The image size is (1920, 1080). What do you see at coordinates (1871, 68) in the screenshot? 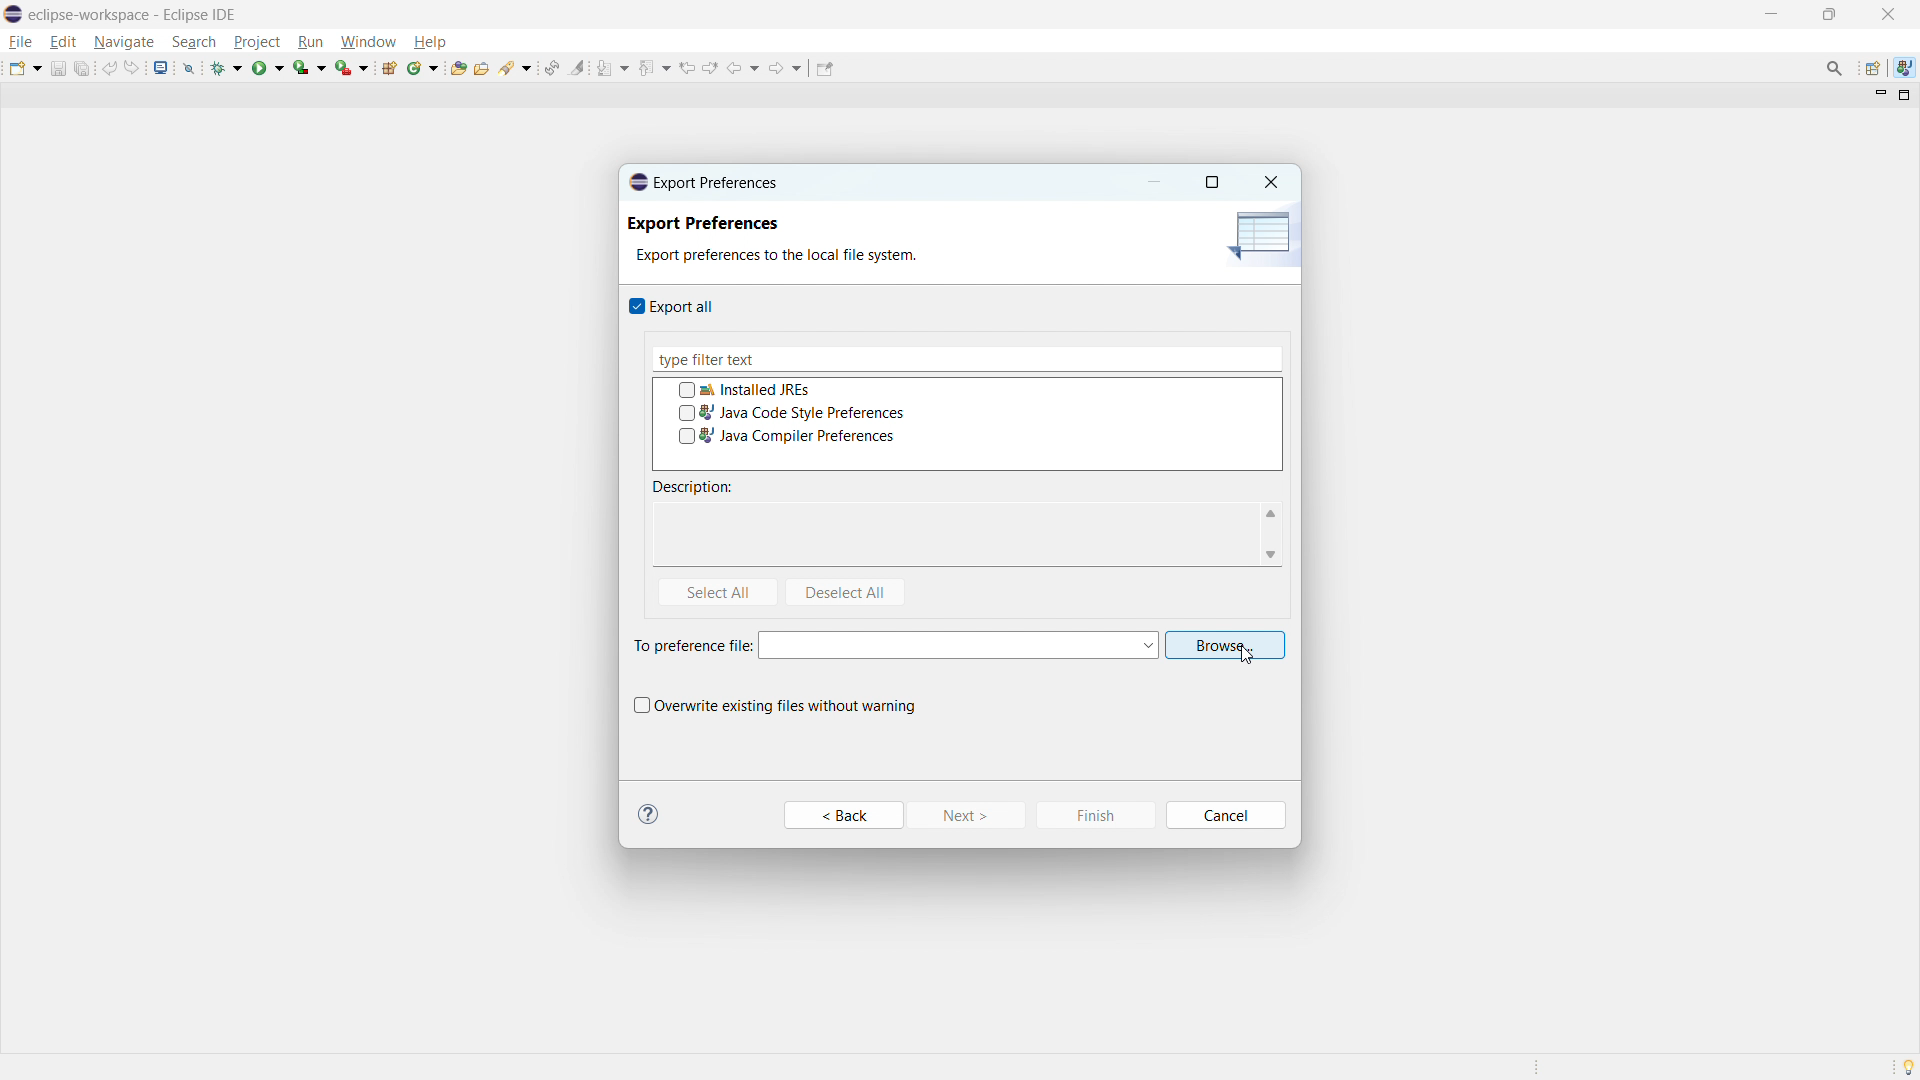
I see `open perspective` at bounding box center [1871, 68].